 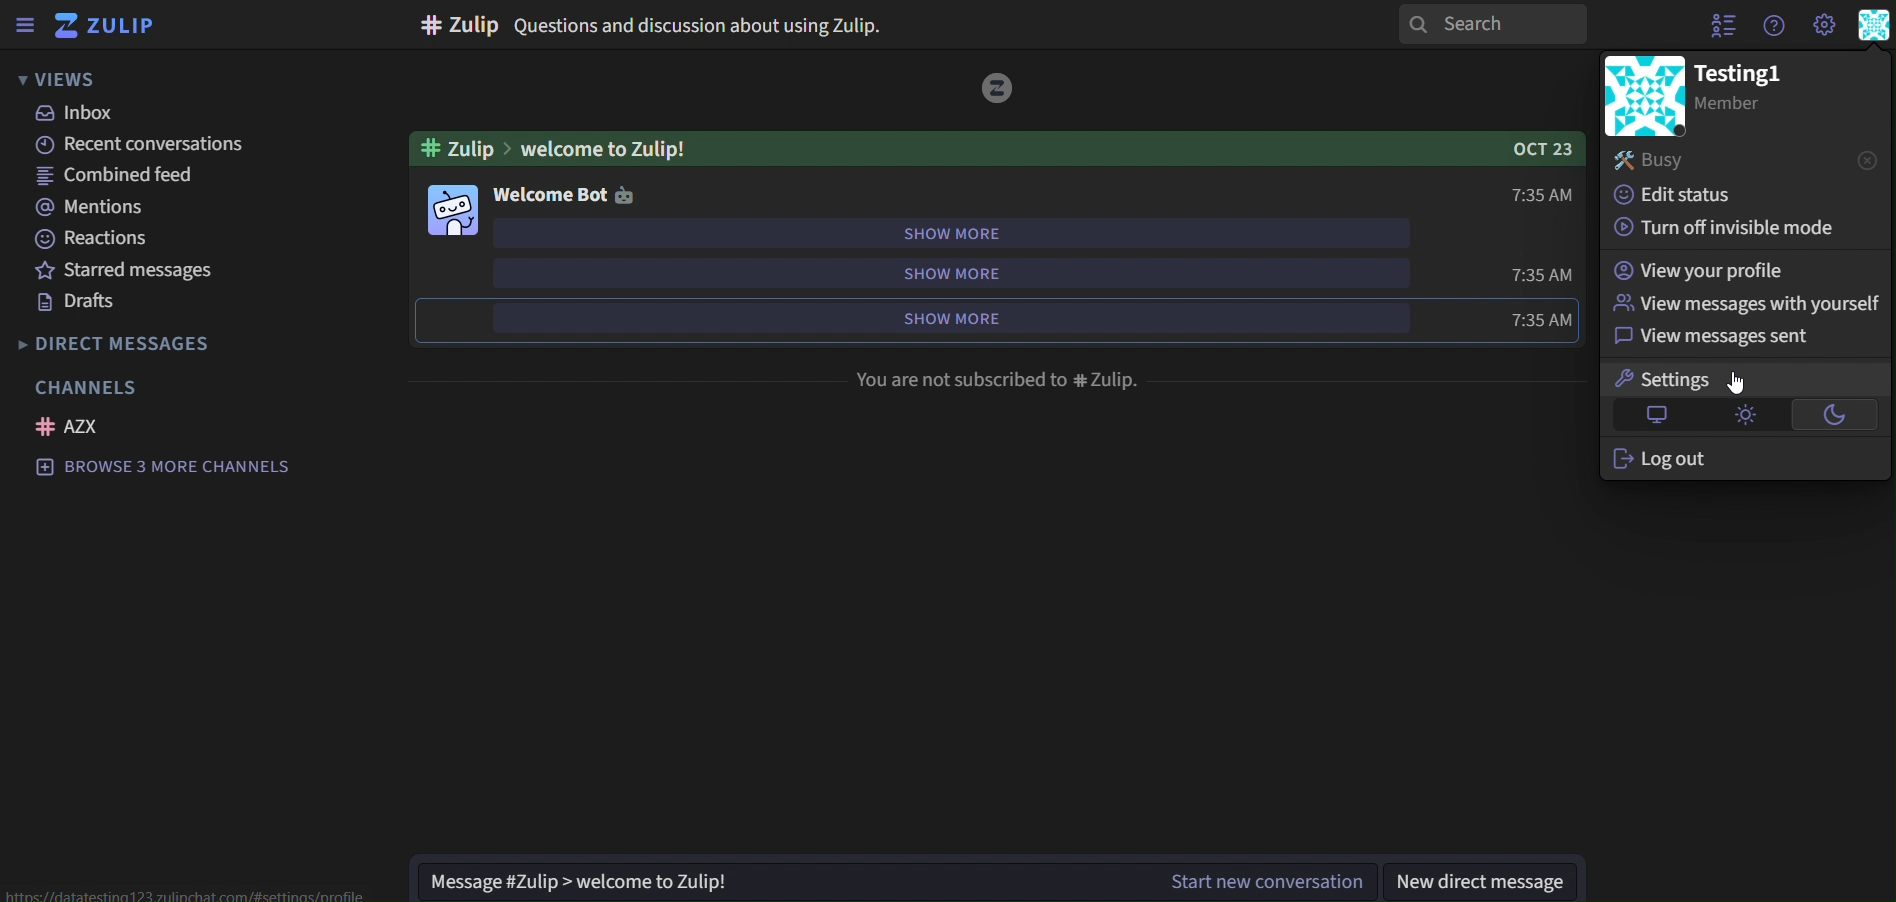 What do you see at coordinates (1731, 229) in the screenshot?
I see `turn off invisible mode` at bounding box center [1731, 229].